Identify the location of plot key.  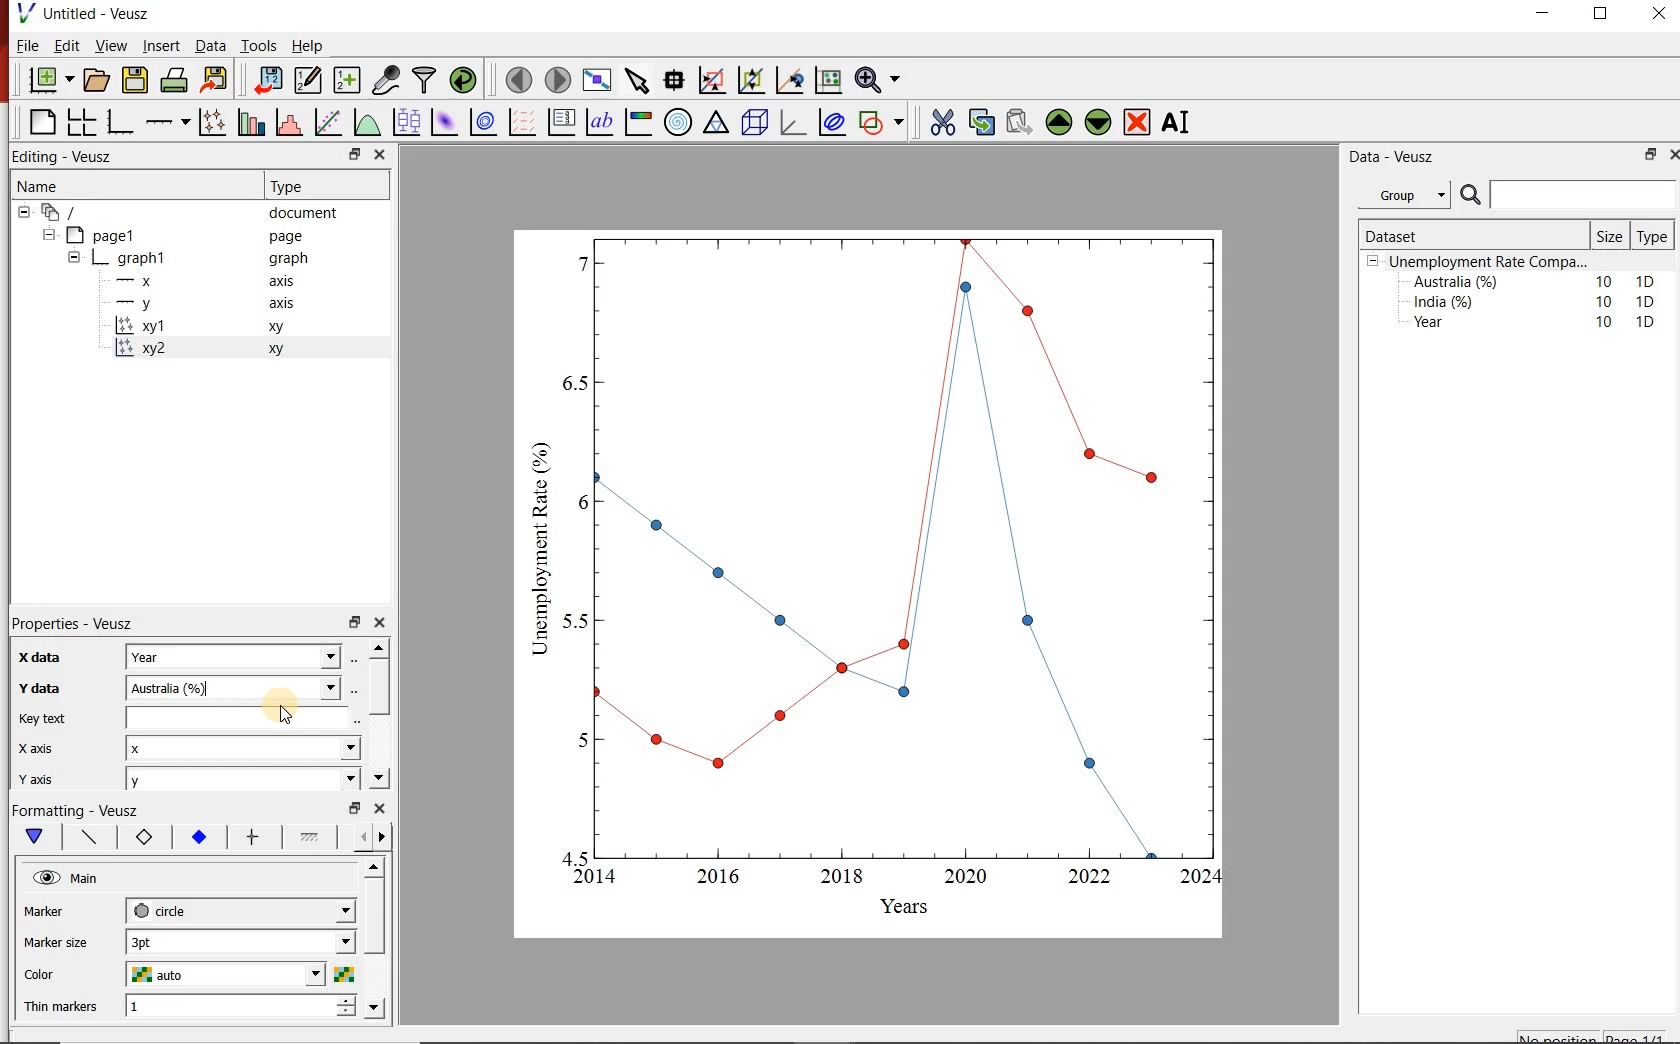
(560, 123).